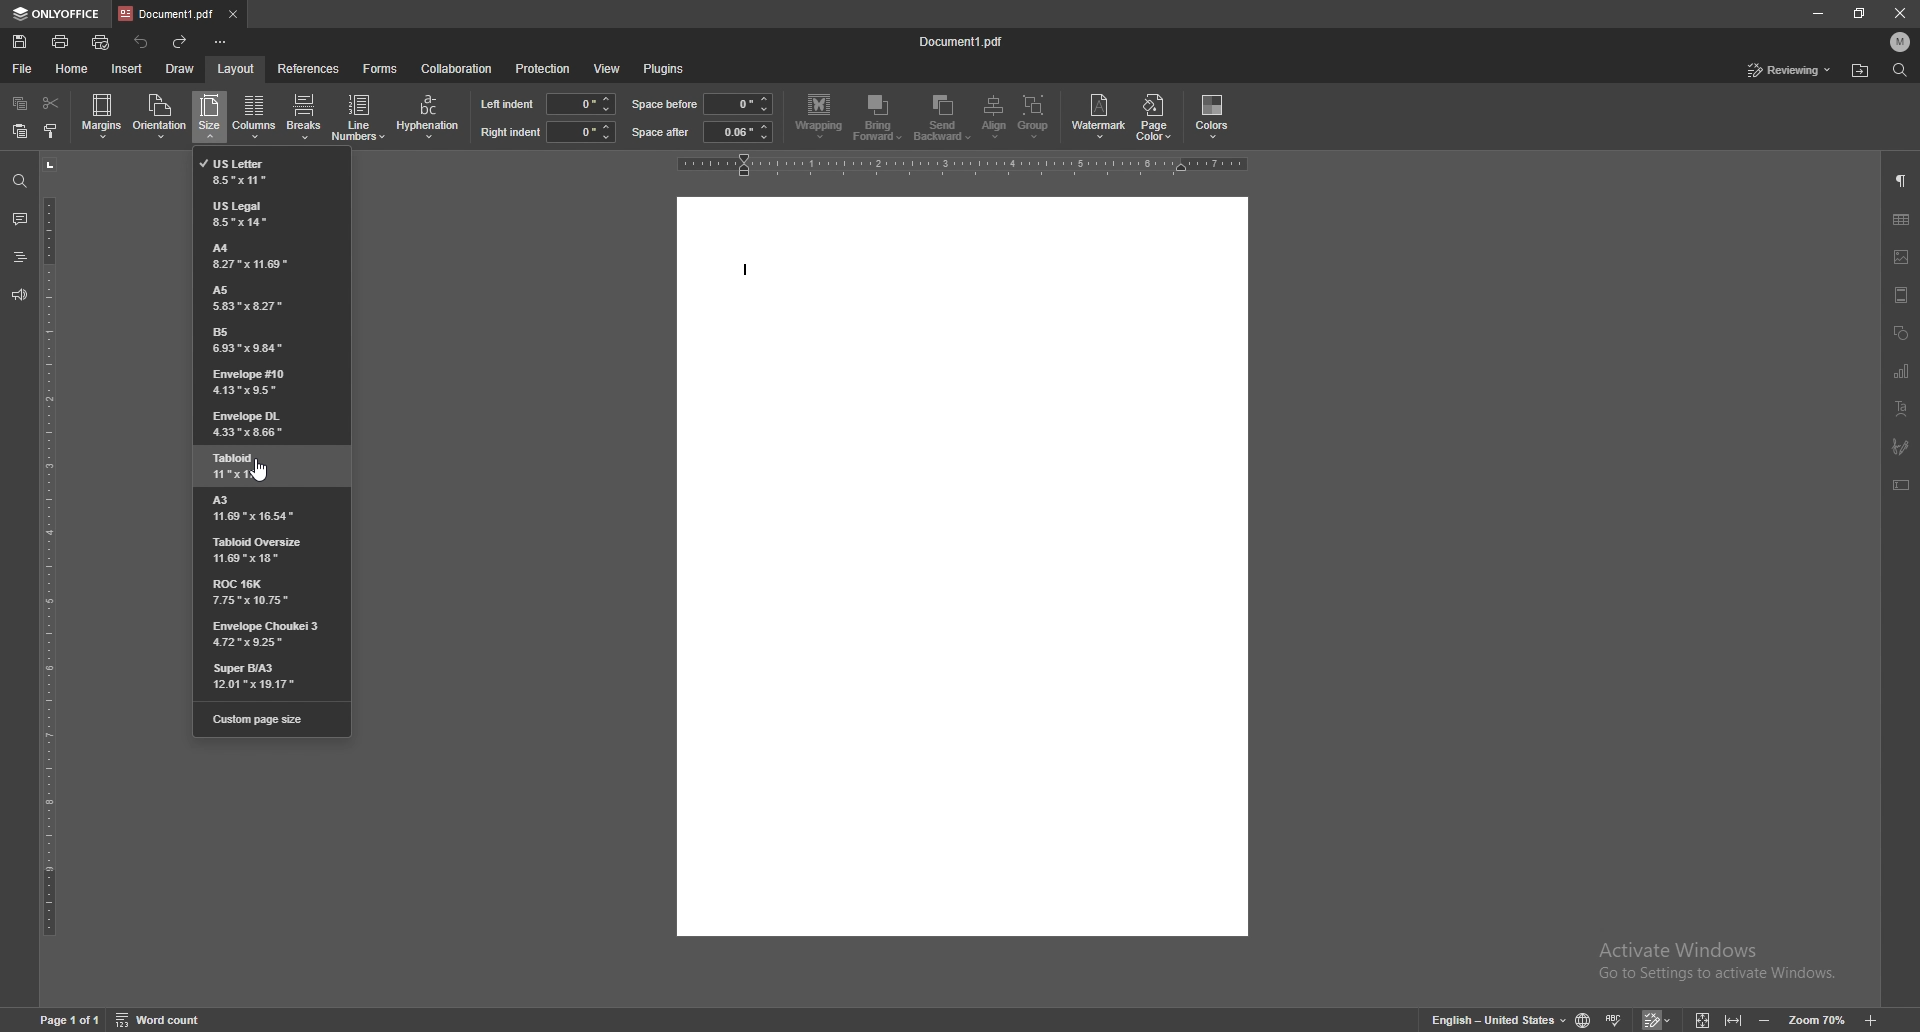 The width and height of the screenshot is (1920, 1032). What do you see at coordinates (265, 510) in the screenshot?
I see `a3` at bounding box center [265, 510].